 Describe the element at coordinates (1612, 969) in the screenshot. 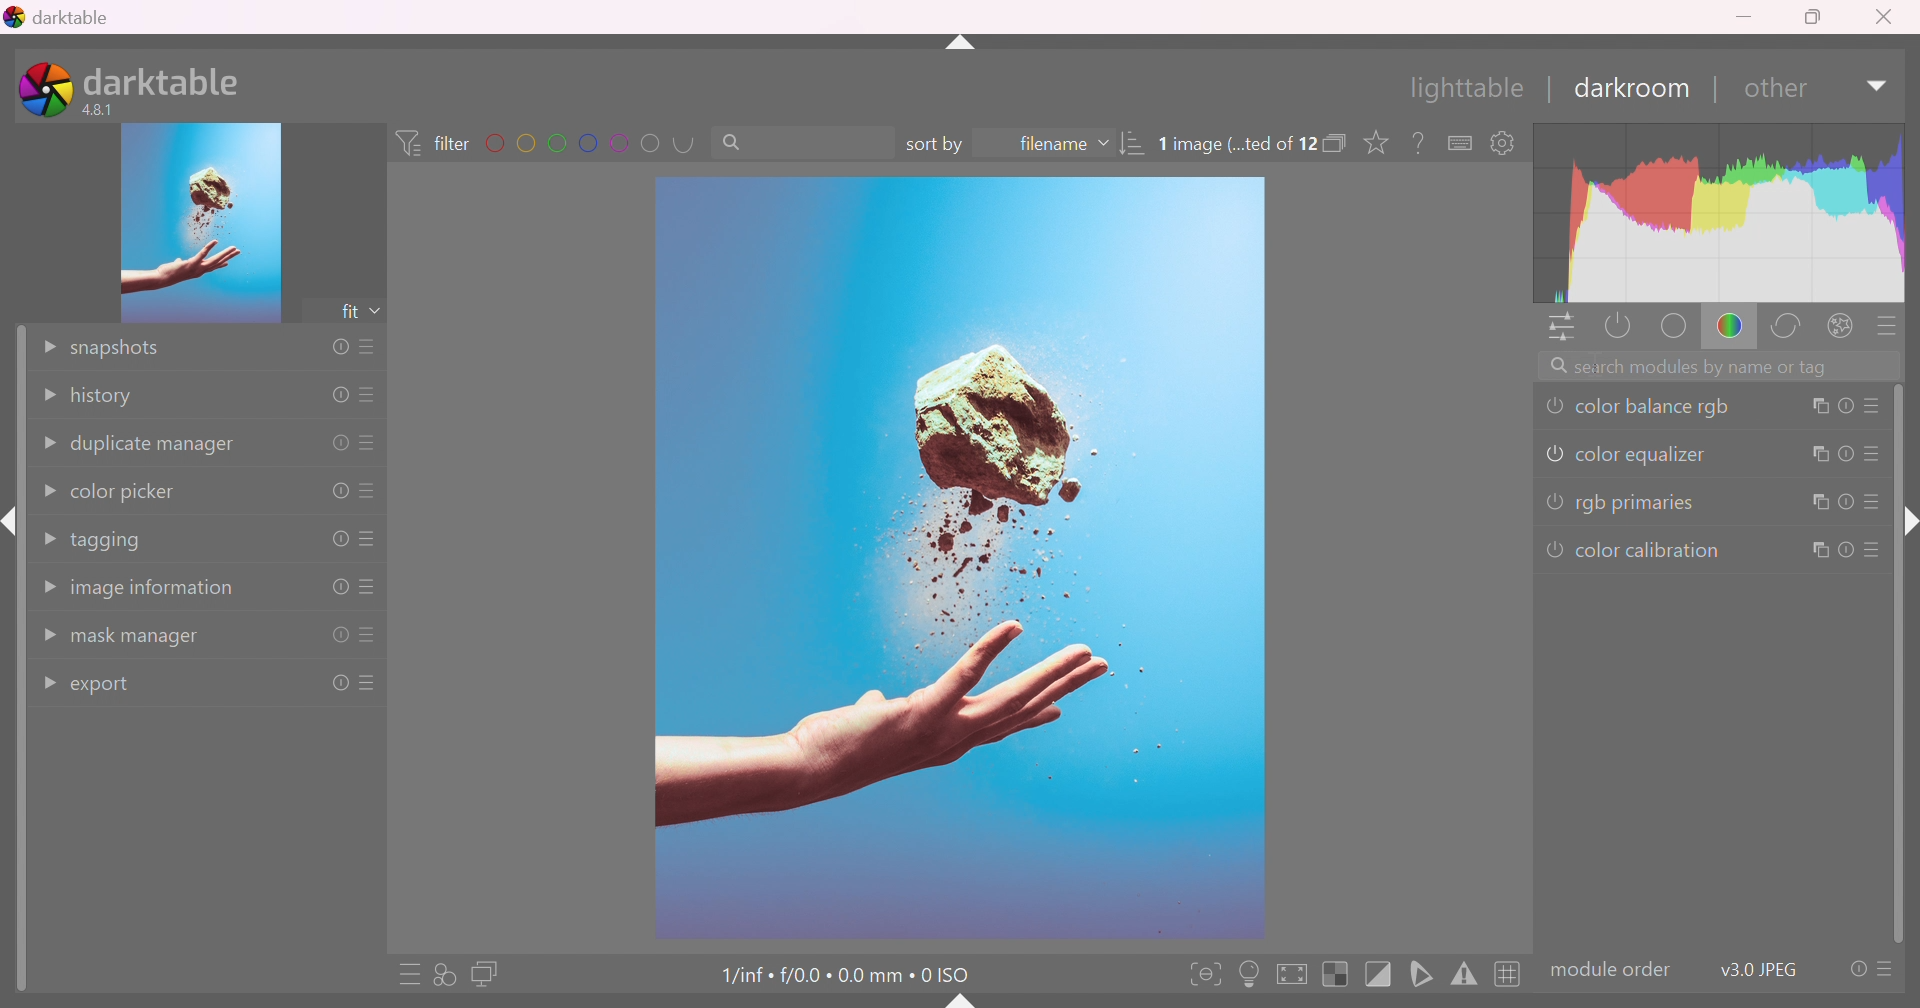

I see `modulecolor` at that location.